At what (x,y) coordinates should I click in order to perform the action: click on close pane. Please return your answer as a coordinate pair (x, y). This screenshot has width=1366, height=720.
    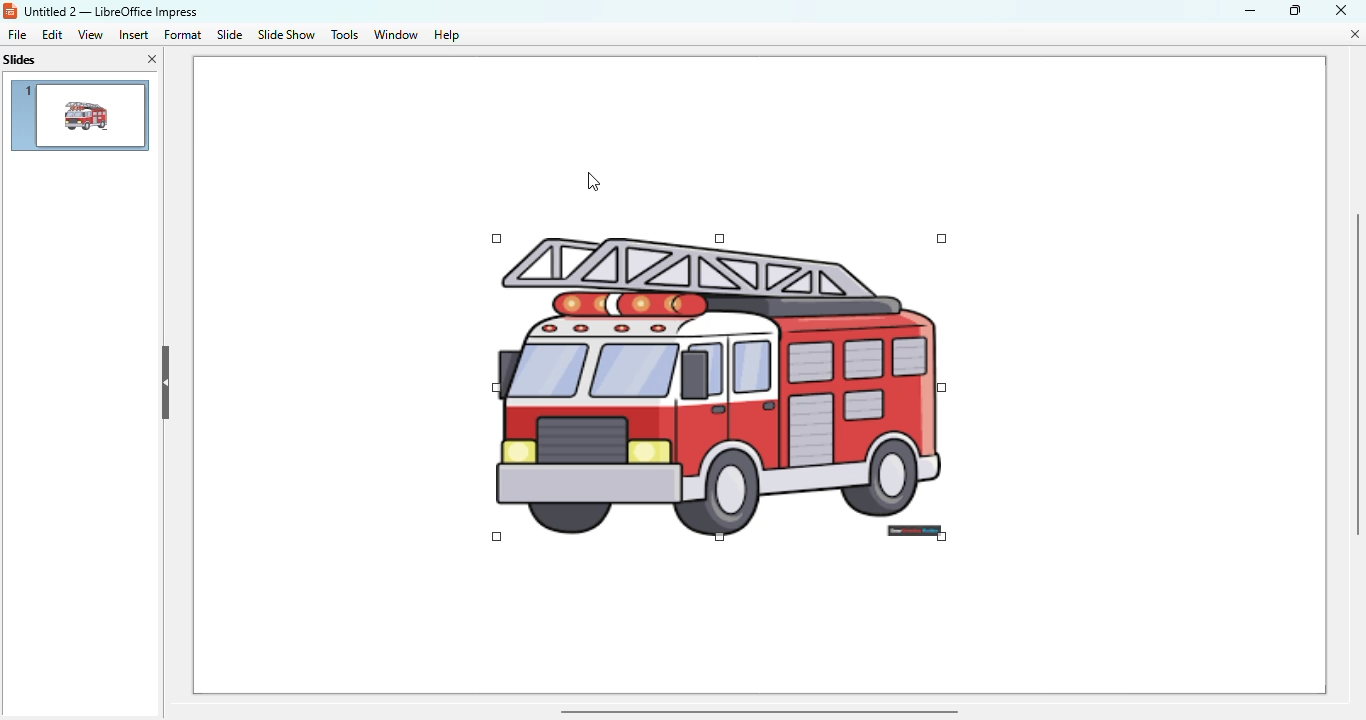
    Looking at the image, I should click on (153, 58).